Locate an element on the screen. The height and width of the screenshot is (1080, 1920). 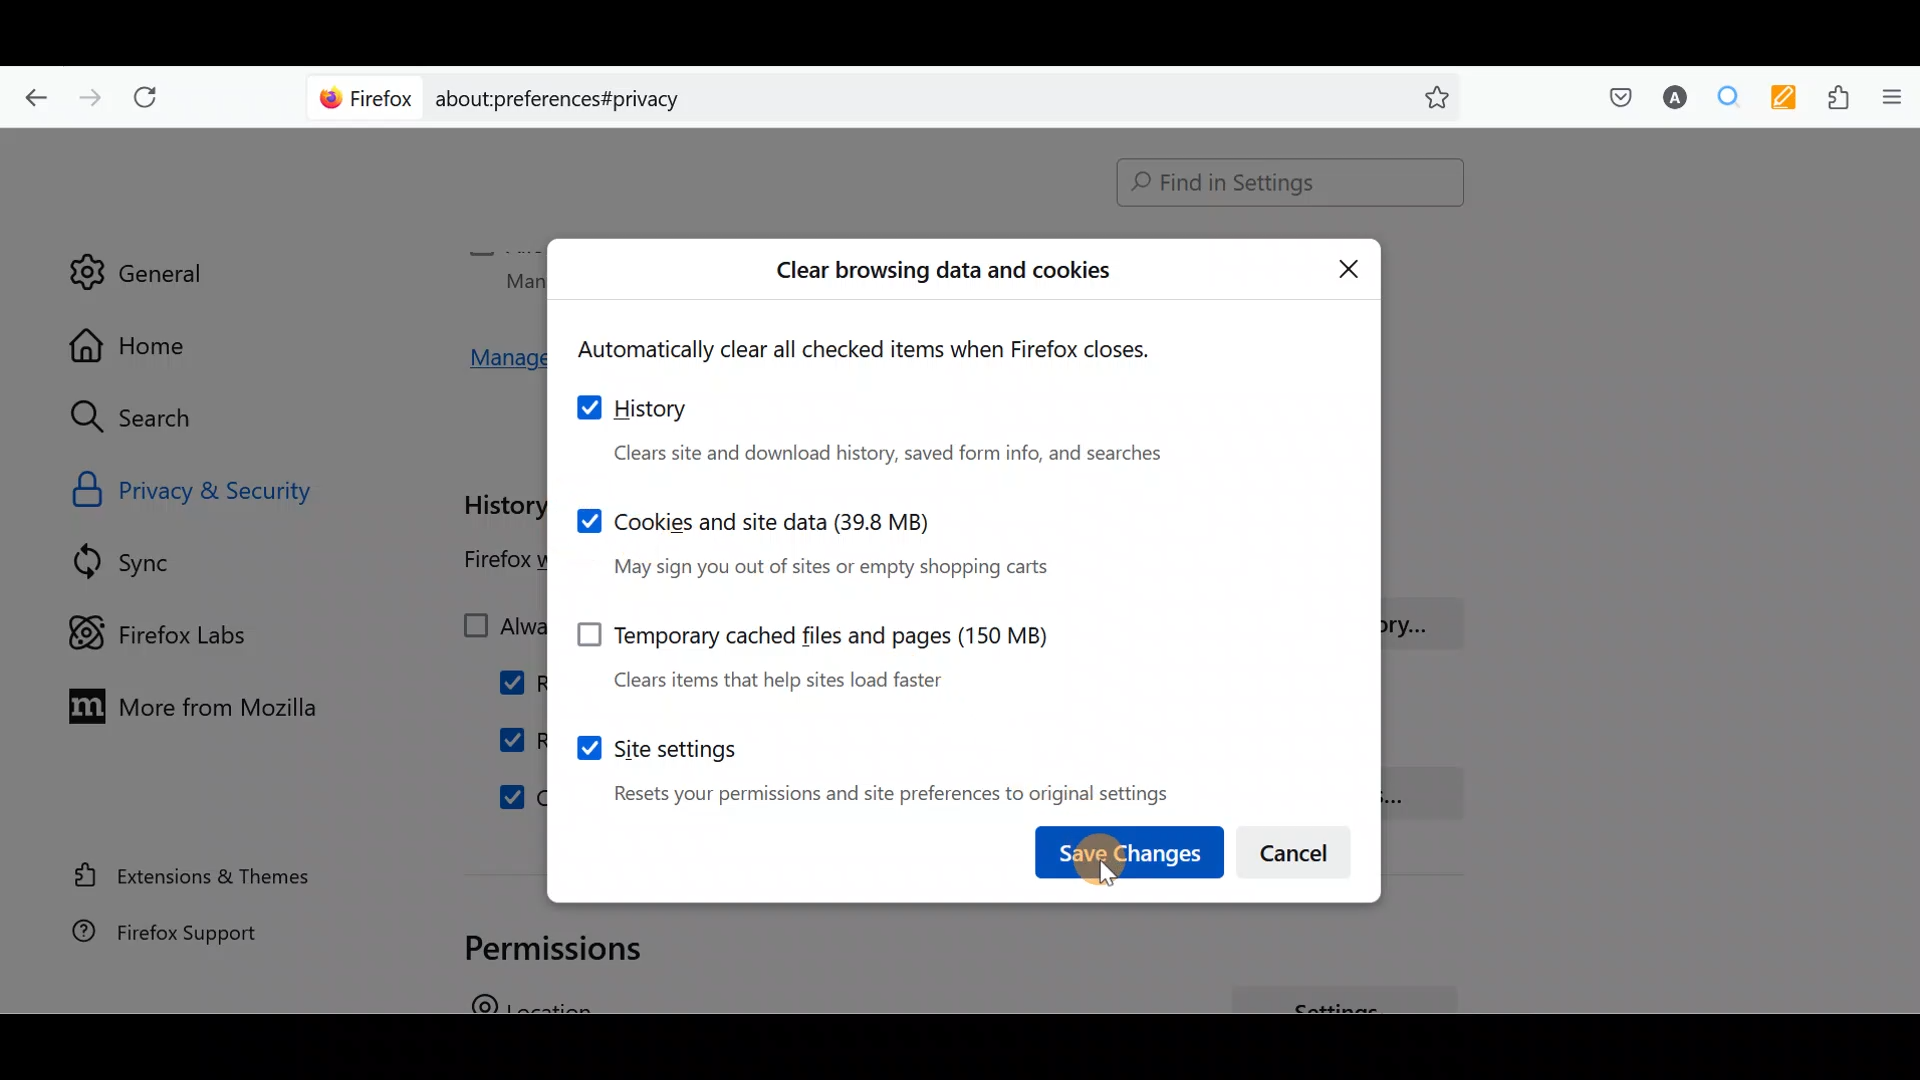
Search bar is located at coordinates (1281, 184).